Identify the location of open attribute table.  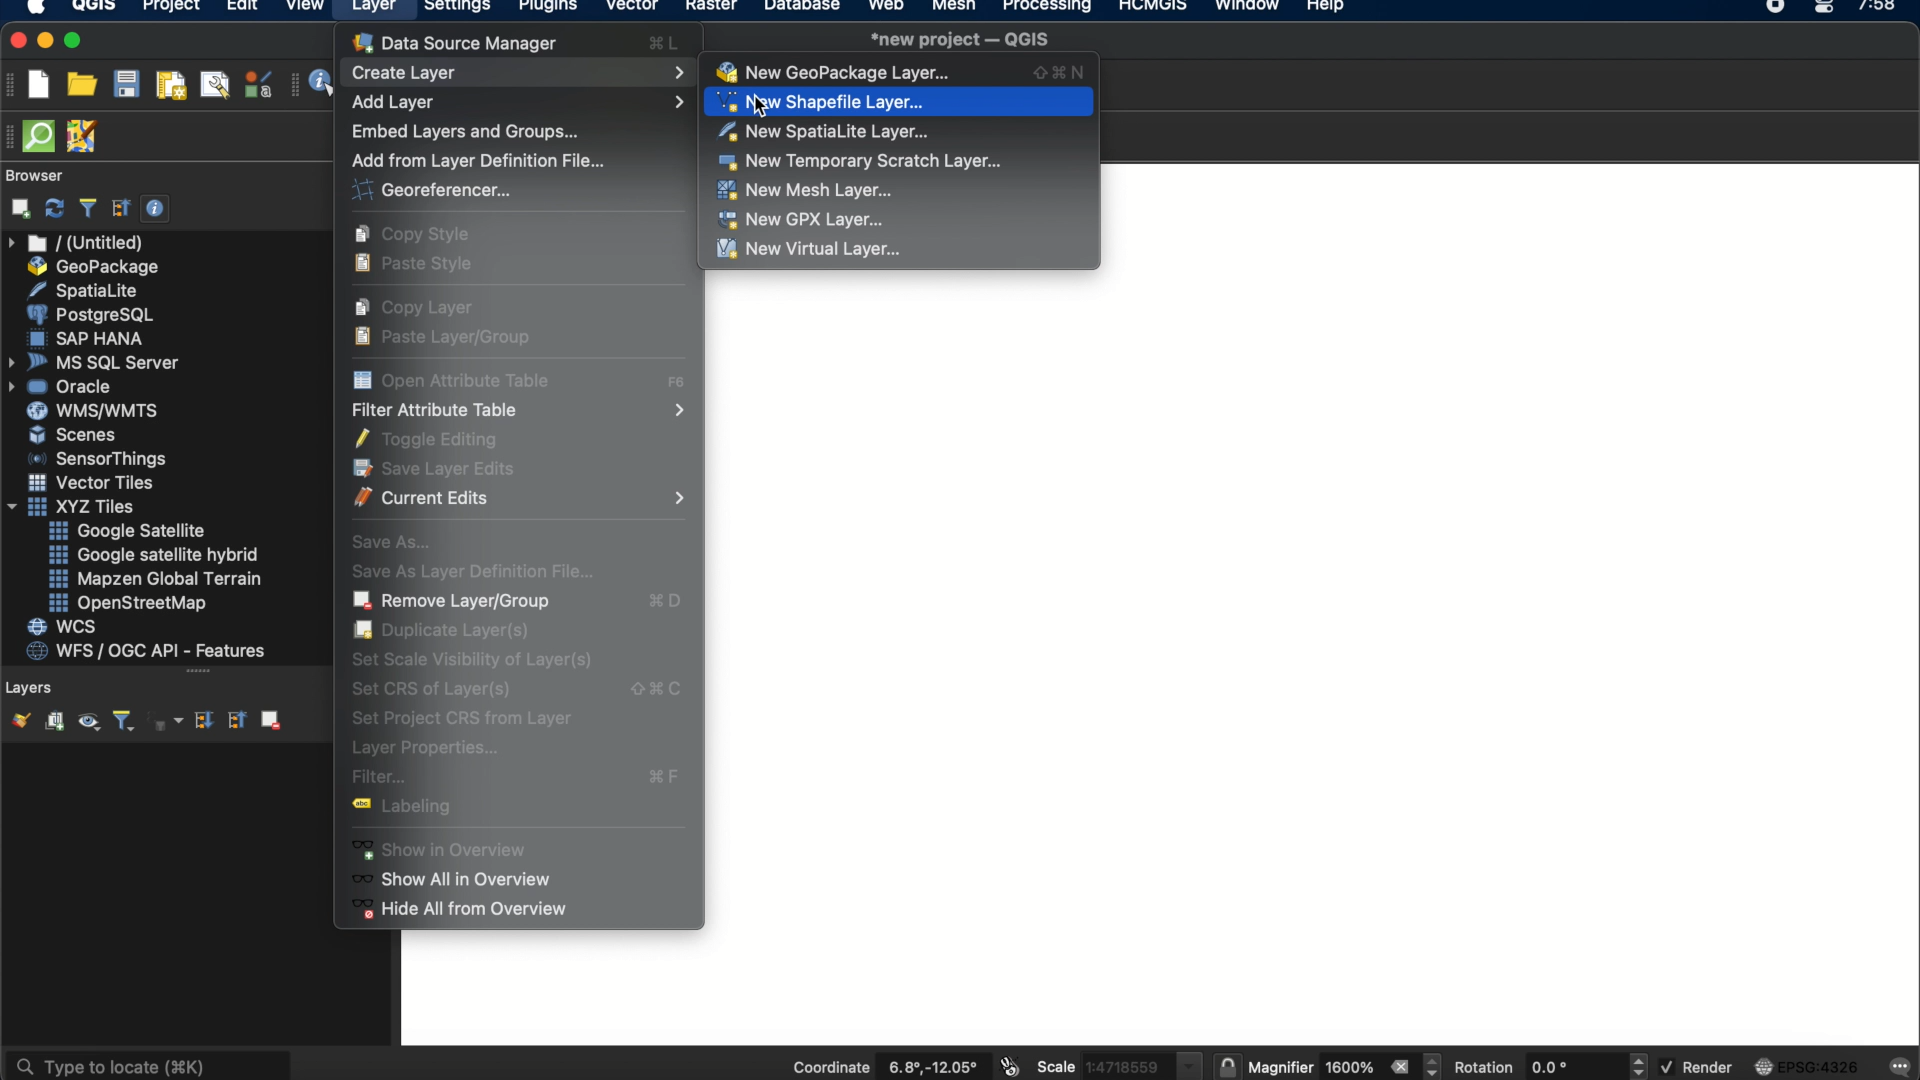
(519, 378).